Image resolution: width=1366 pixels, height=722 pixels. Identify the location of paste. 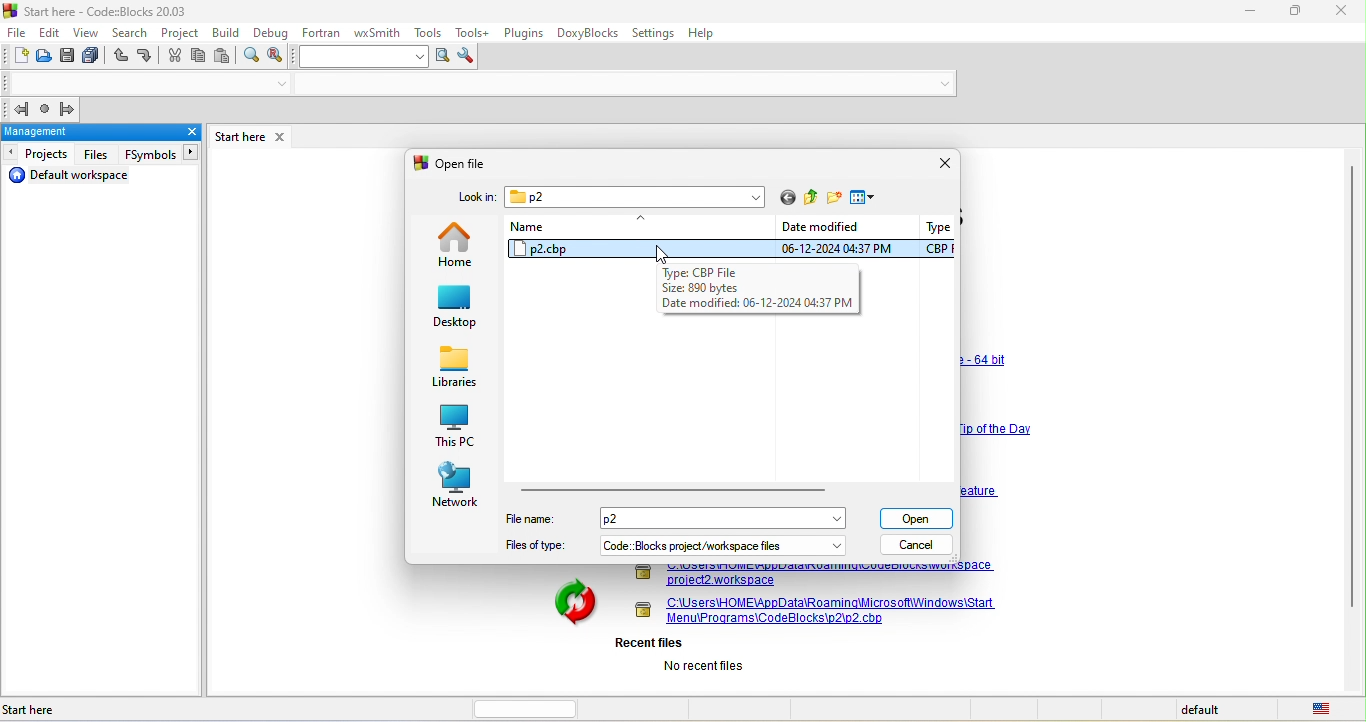
(223, 58).